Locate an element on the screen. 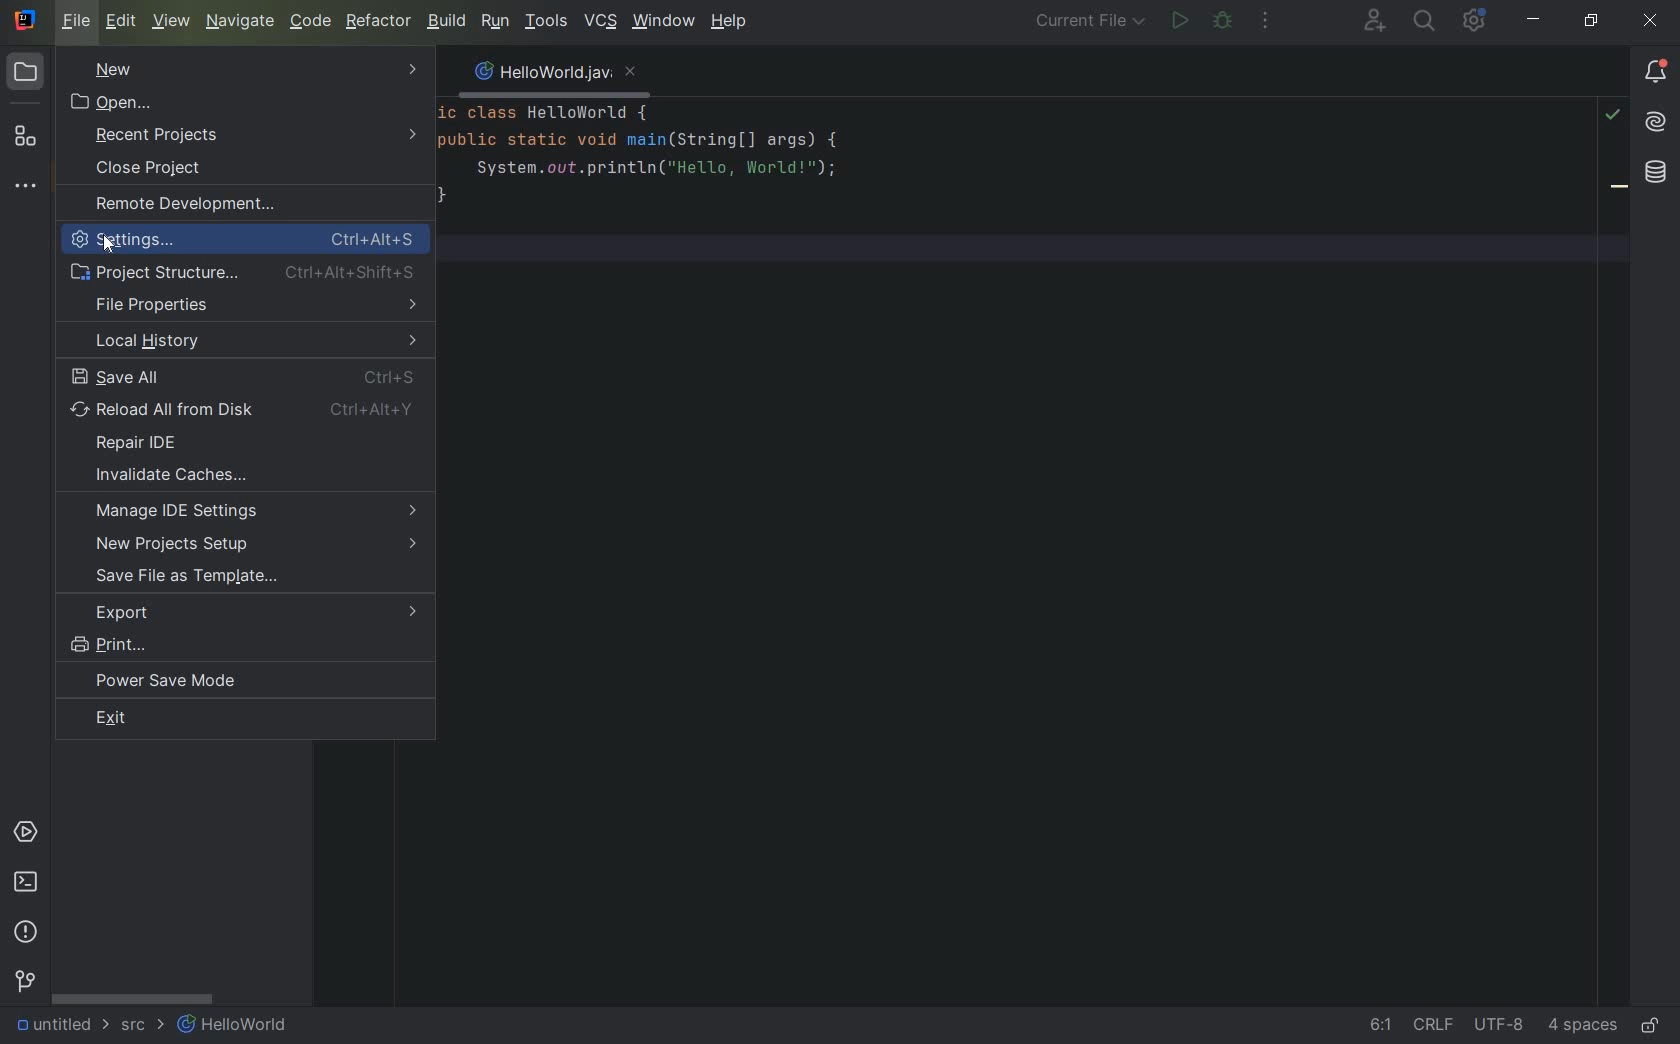  local history is located at coordinates (249, 341).